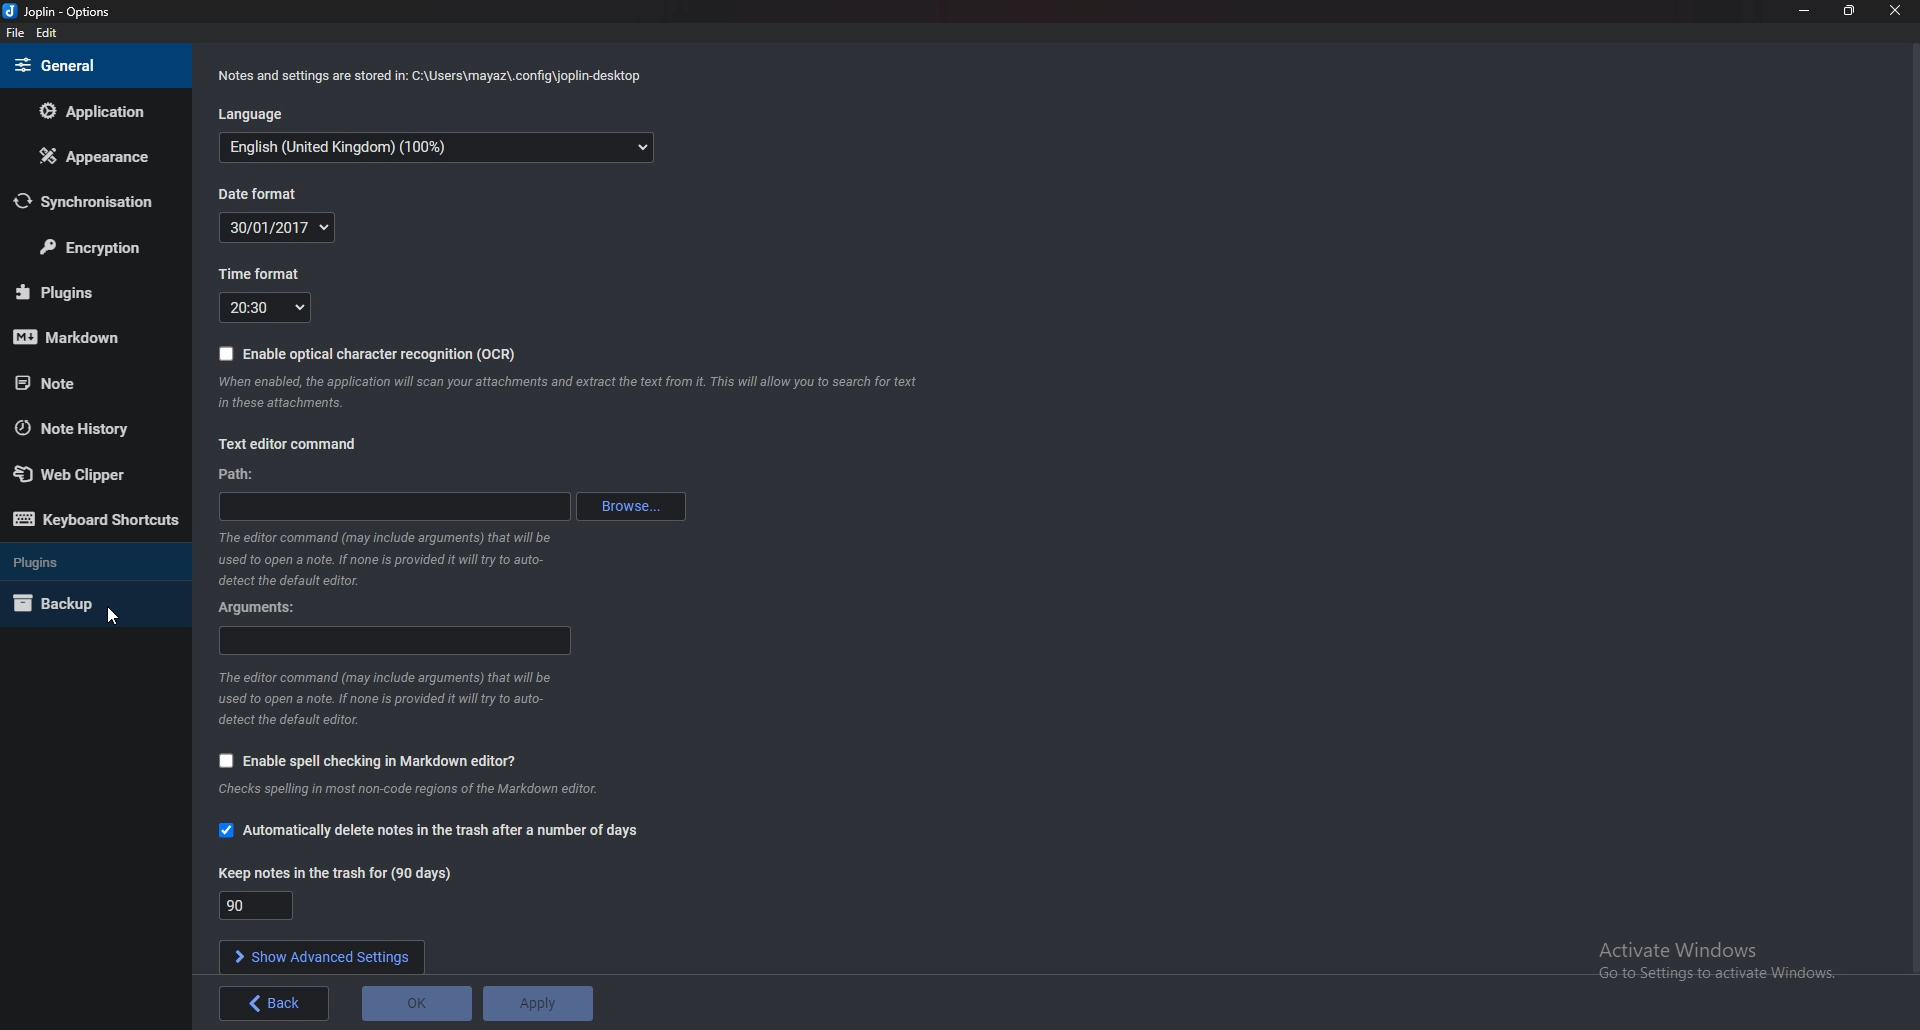 This screenshot has height=1030, width=1920. Describe the element at coordinates (101, 113) in the screenshot. I see `Application` at that location.